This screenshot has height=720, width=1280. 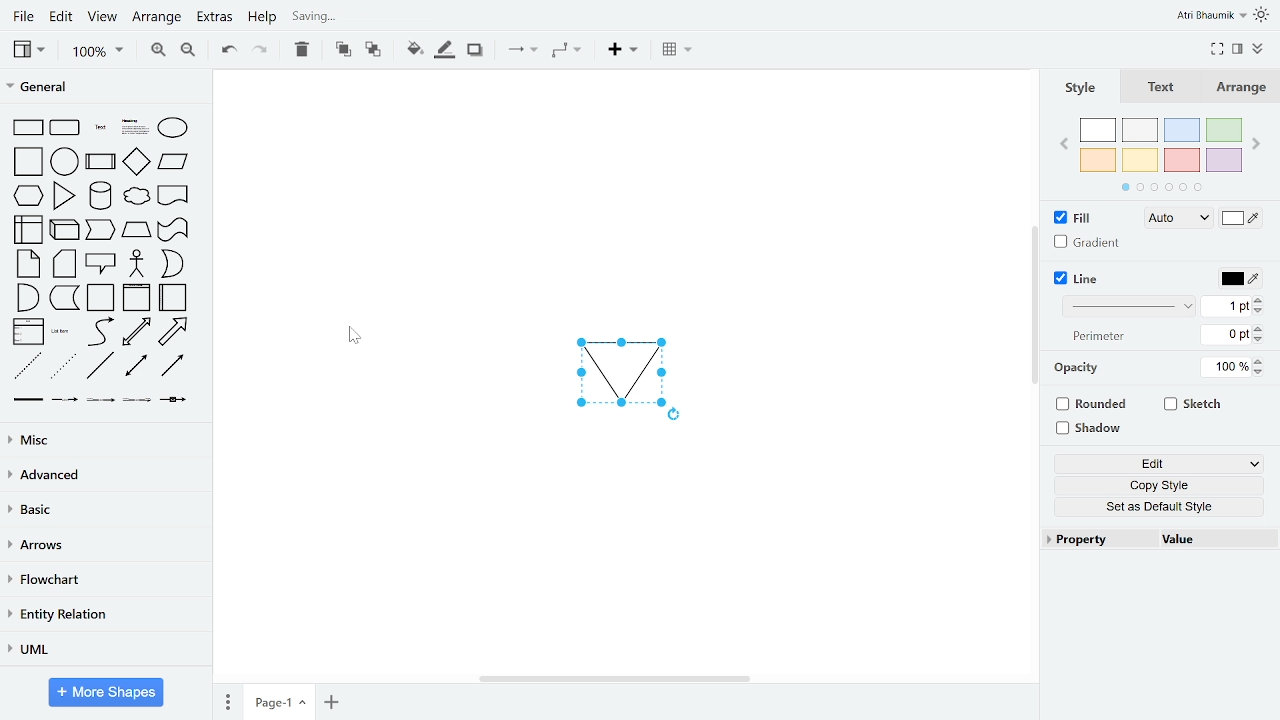 What do you see at coordinates (1140, 130) in the screenshot?
I see `ash` at bounding box center [1140, 130].